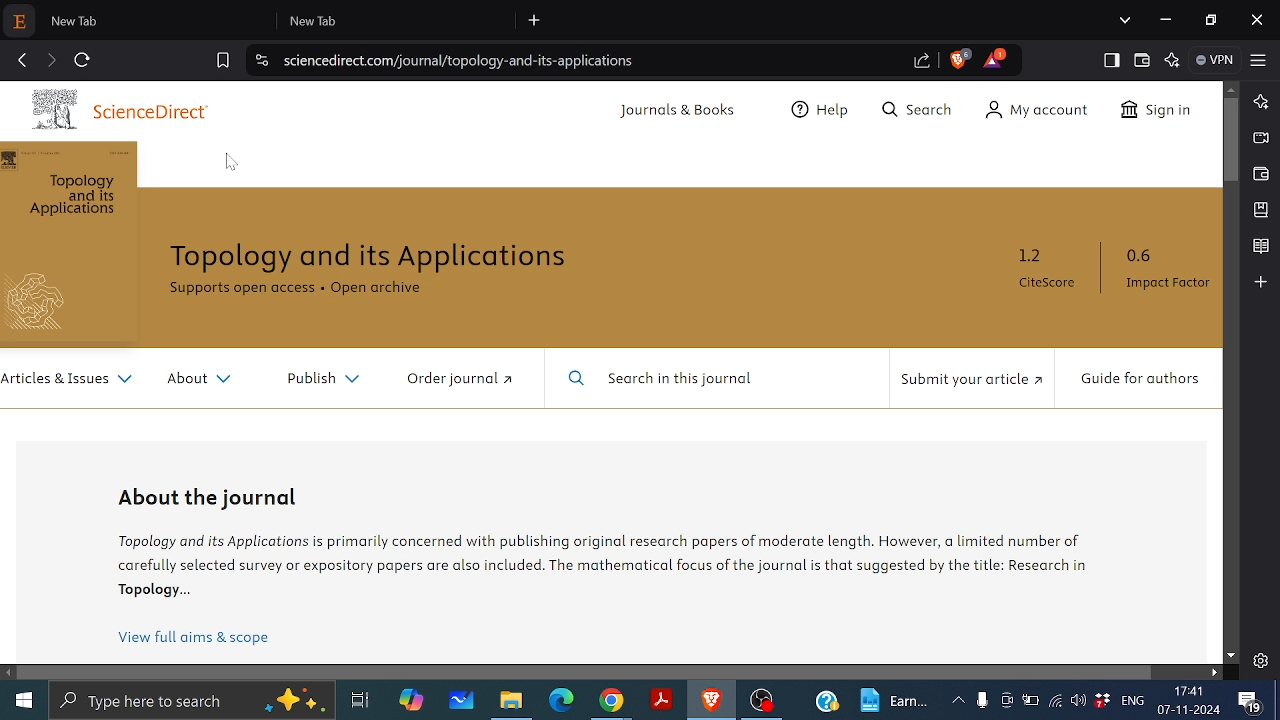 The width and height of the screenshot is (1280, 720). I want to click on settings, so click(1260, 660).